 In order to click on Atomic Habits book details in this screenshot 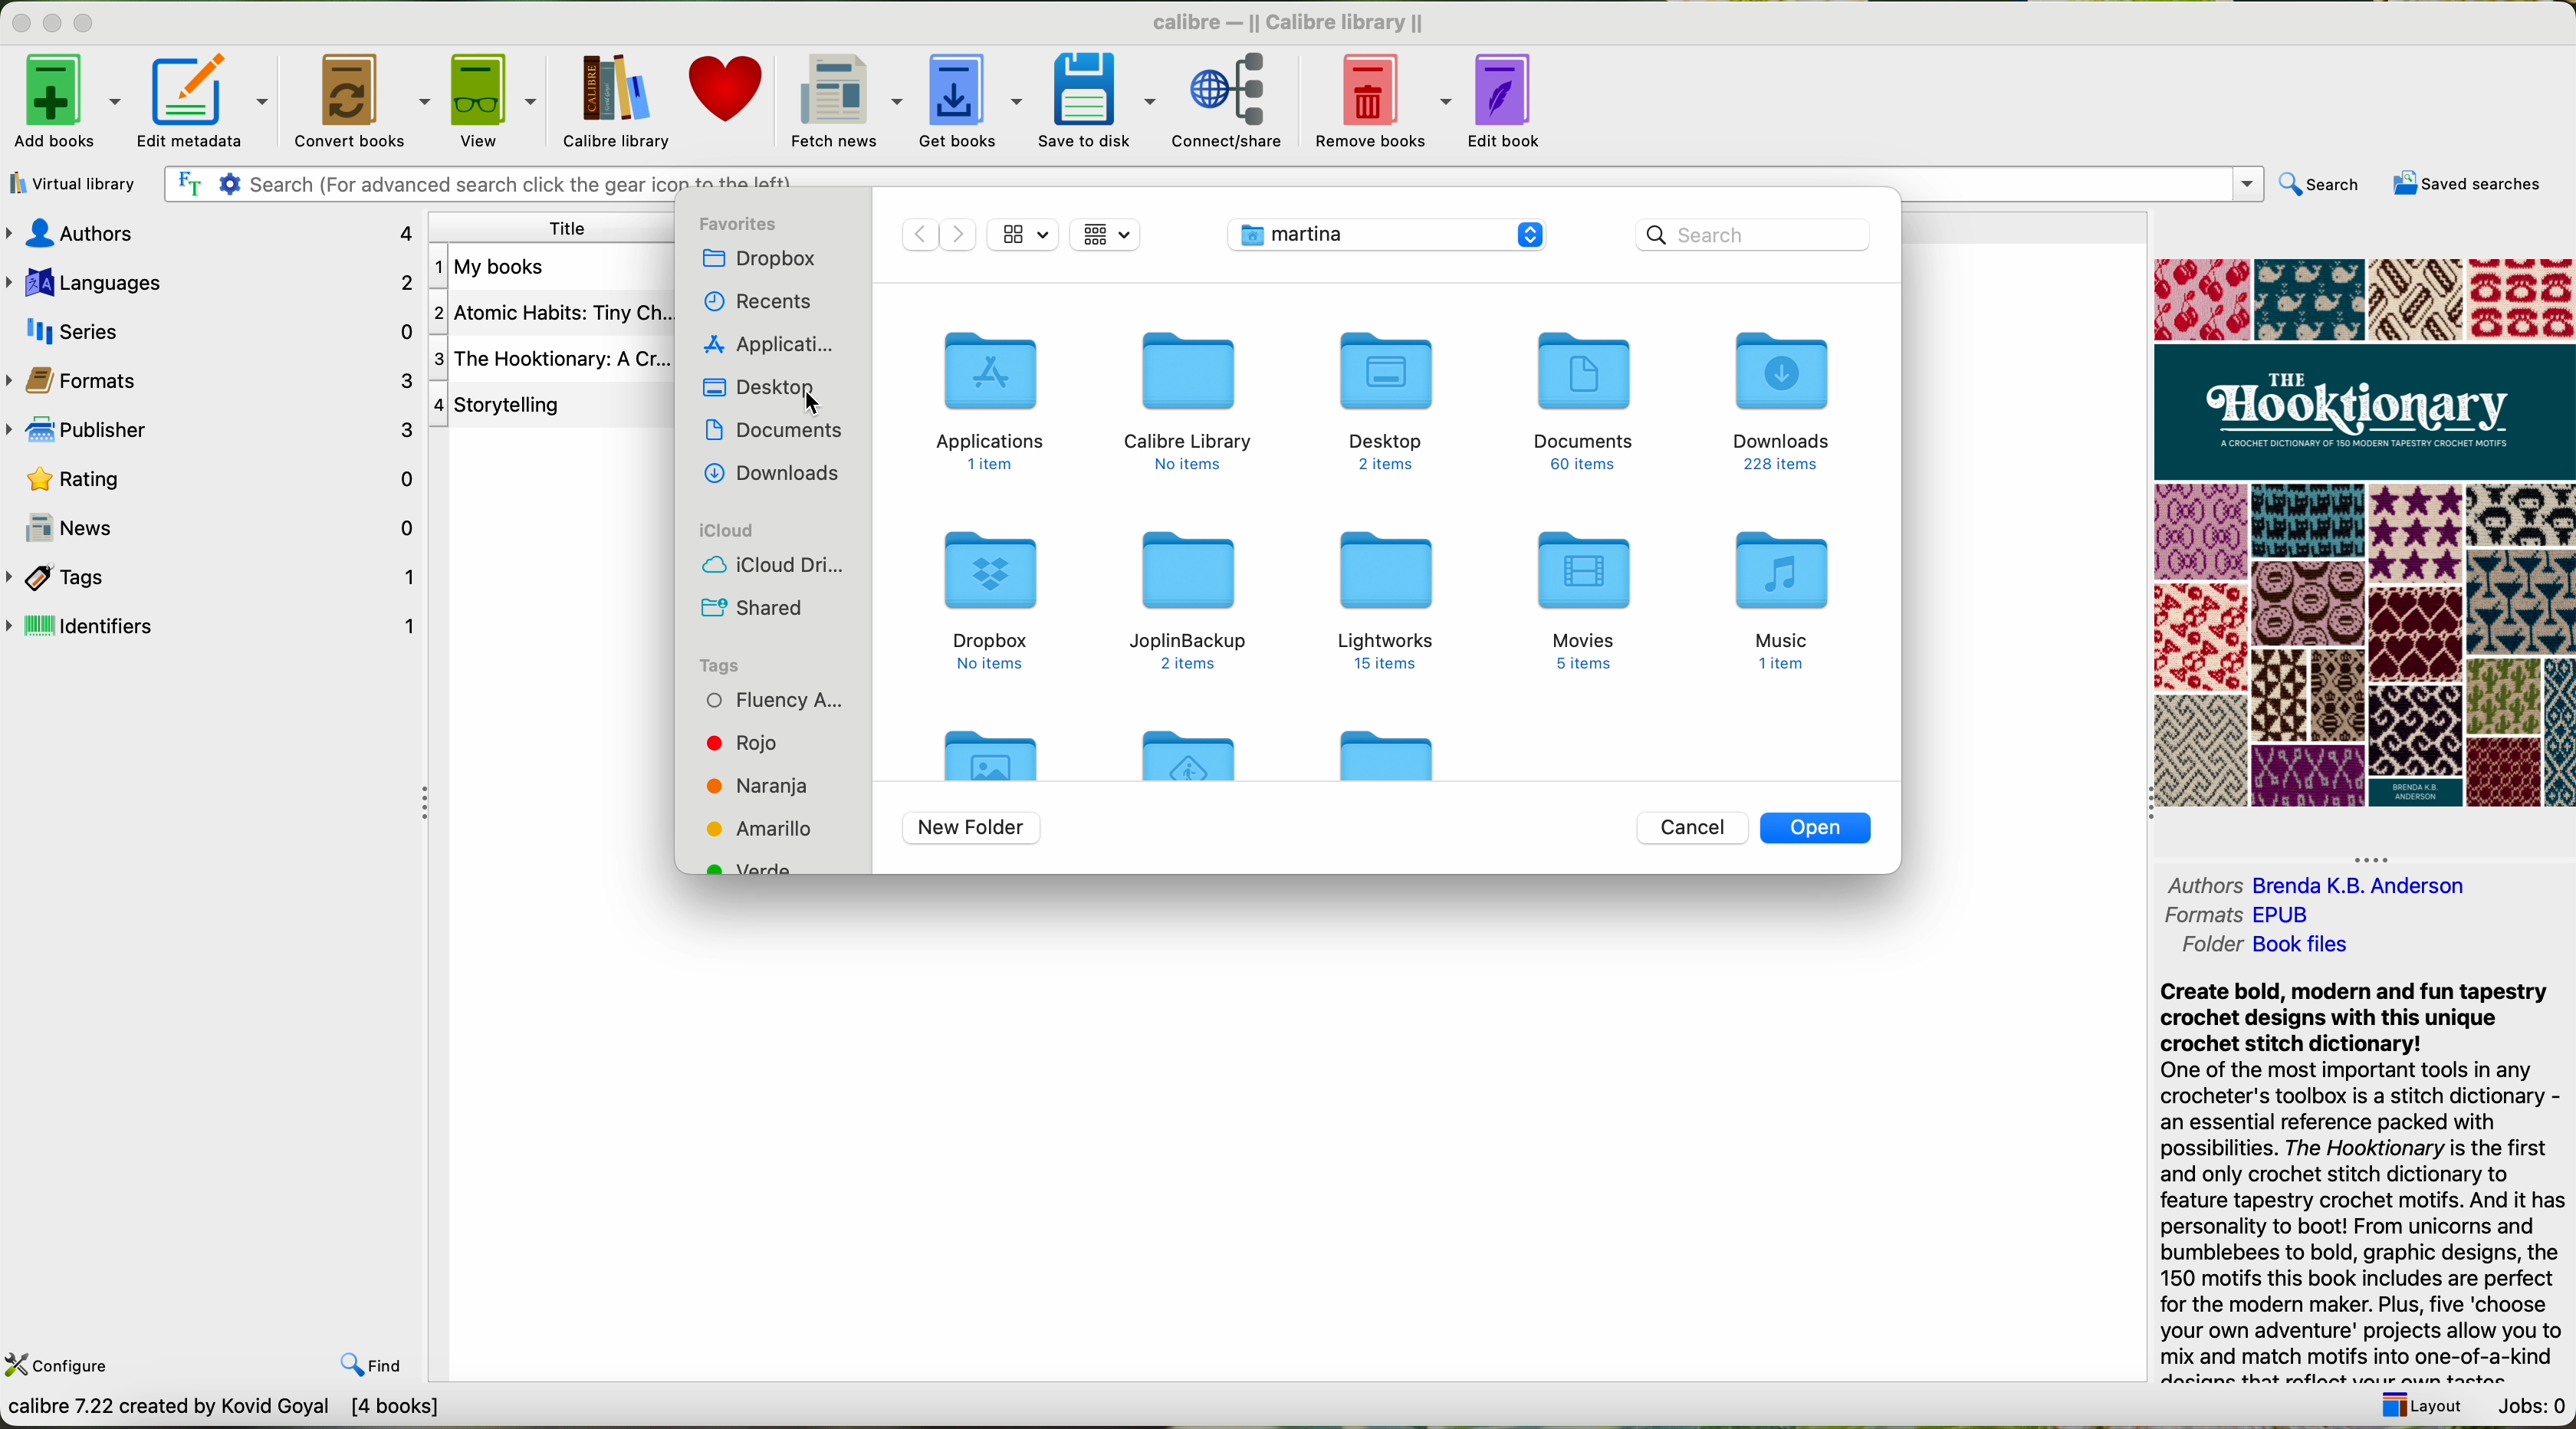, I will do `click(505, 271)`.